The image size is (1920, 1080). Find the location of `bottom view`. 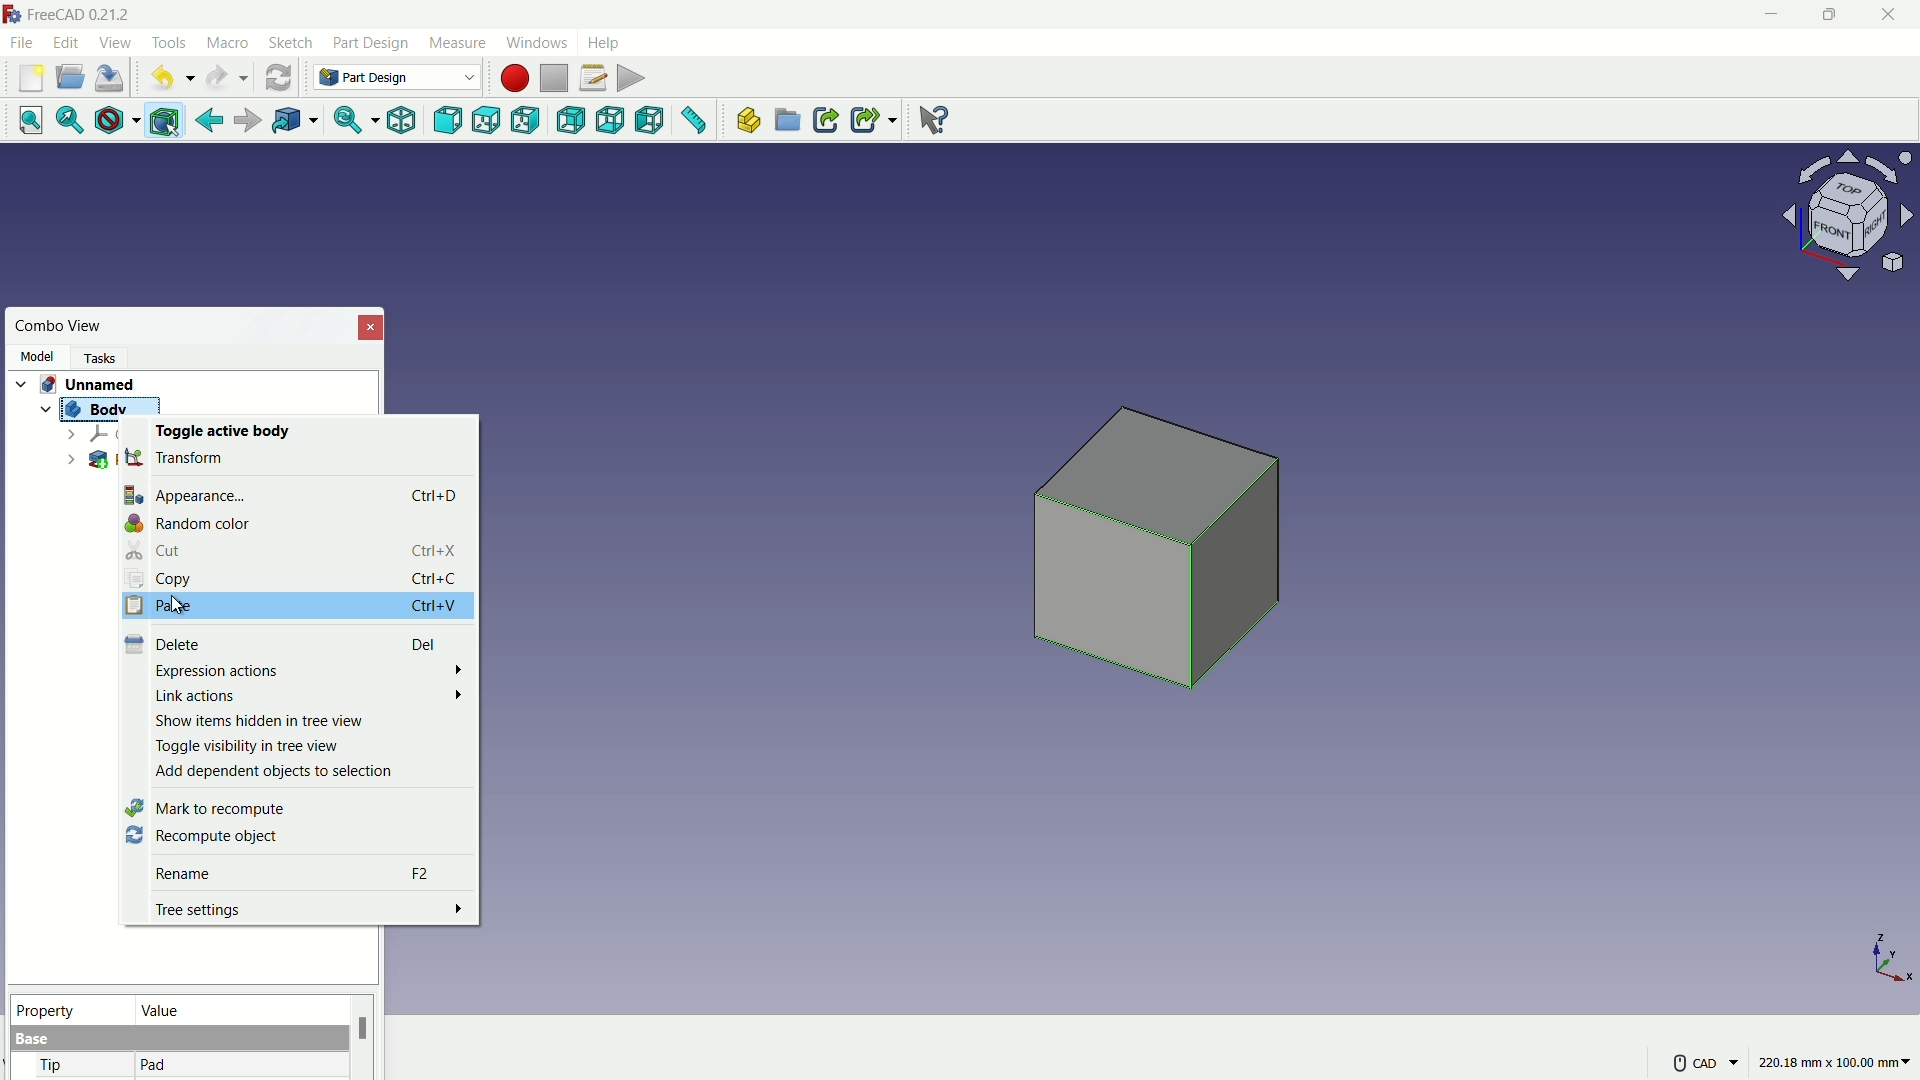

bottom view is located at coordinates (613, 121).